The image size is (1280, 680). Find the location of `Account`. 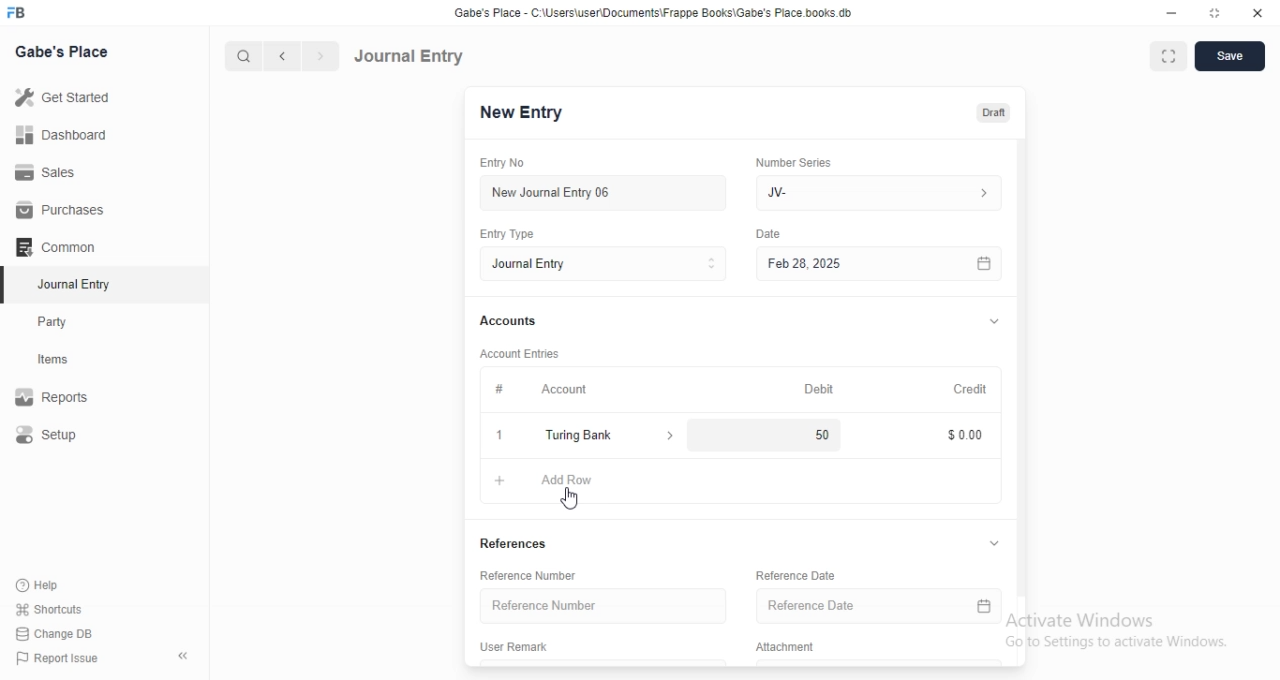

Account is located at coordinates (549, 391).